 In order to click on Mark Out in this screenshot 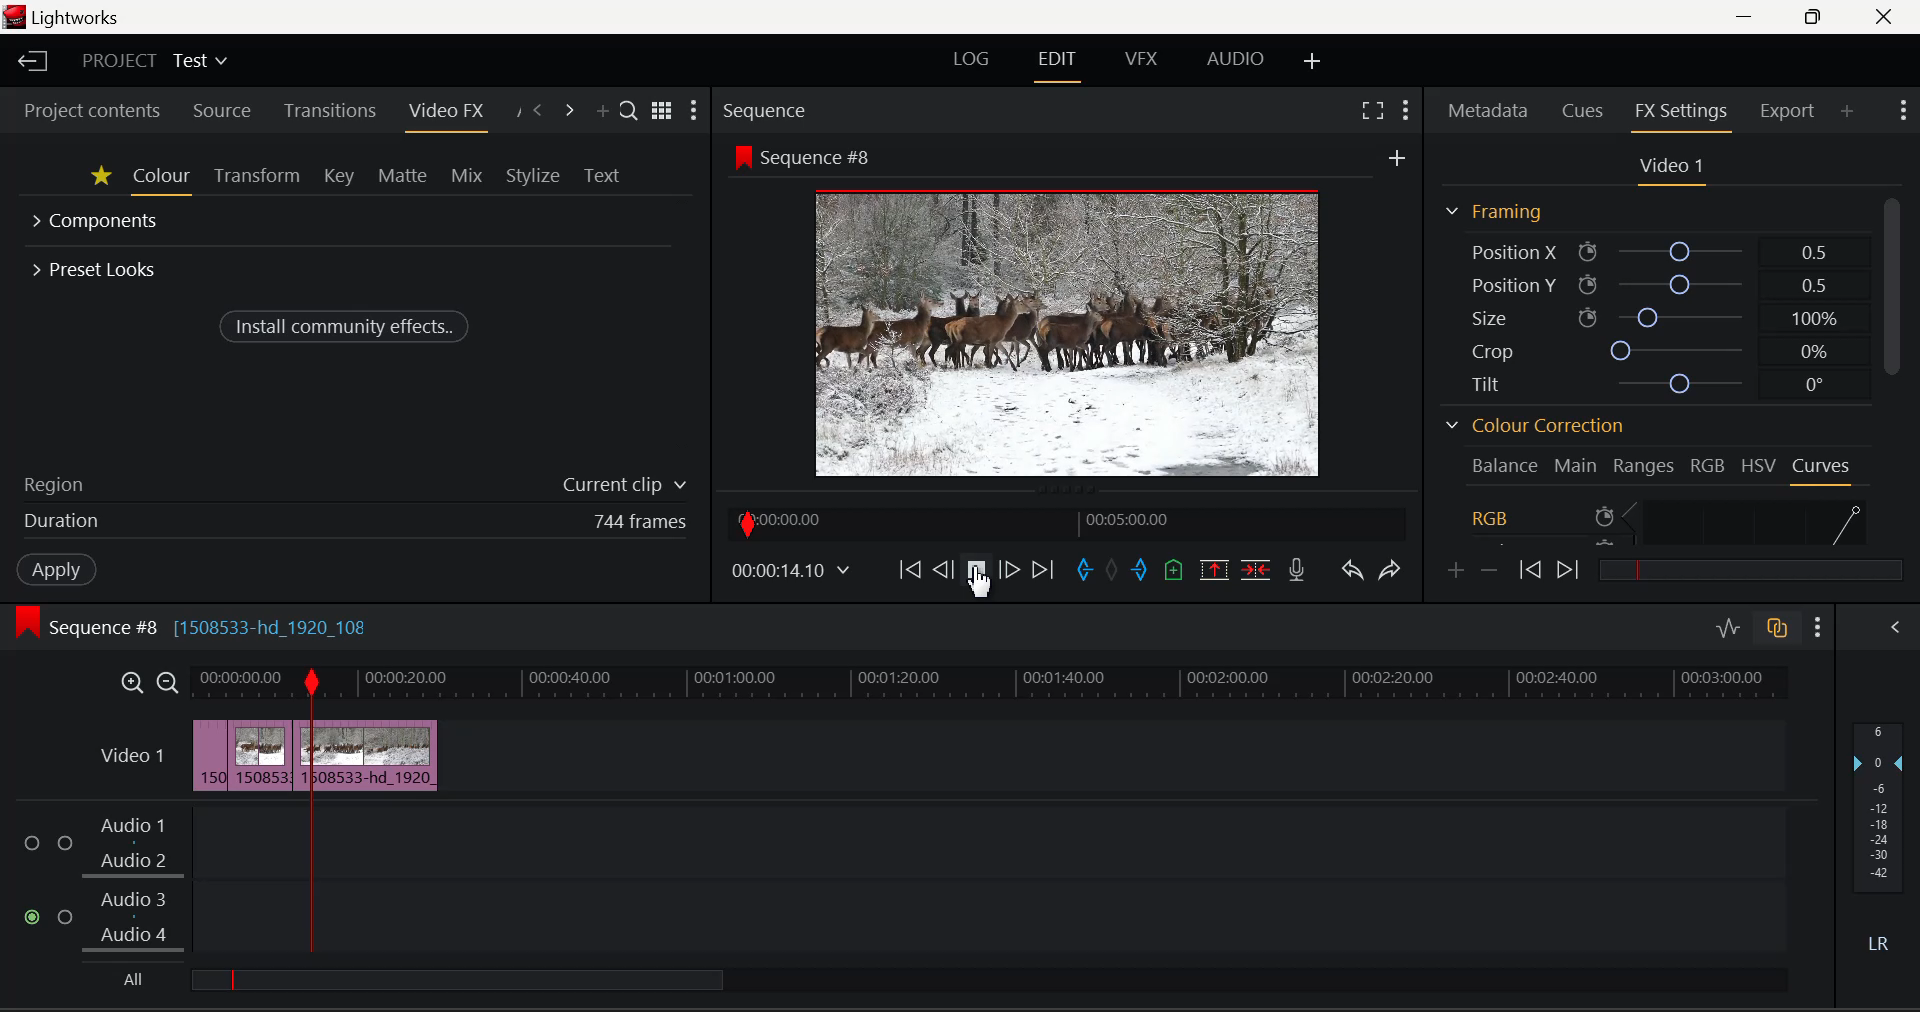, I will do `click(1140, 570)`.